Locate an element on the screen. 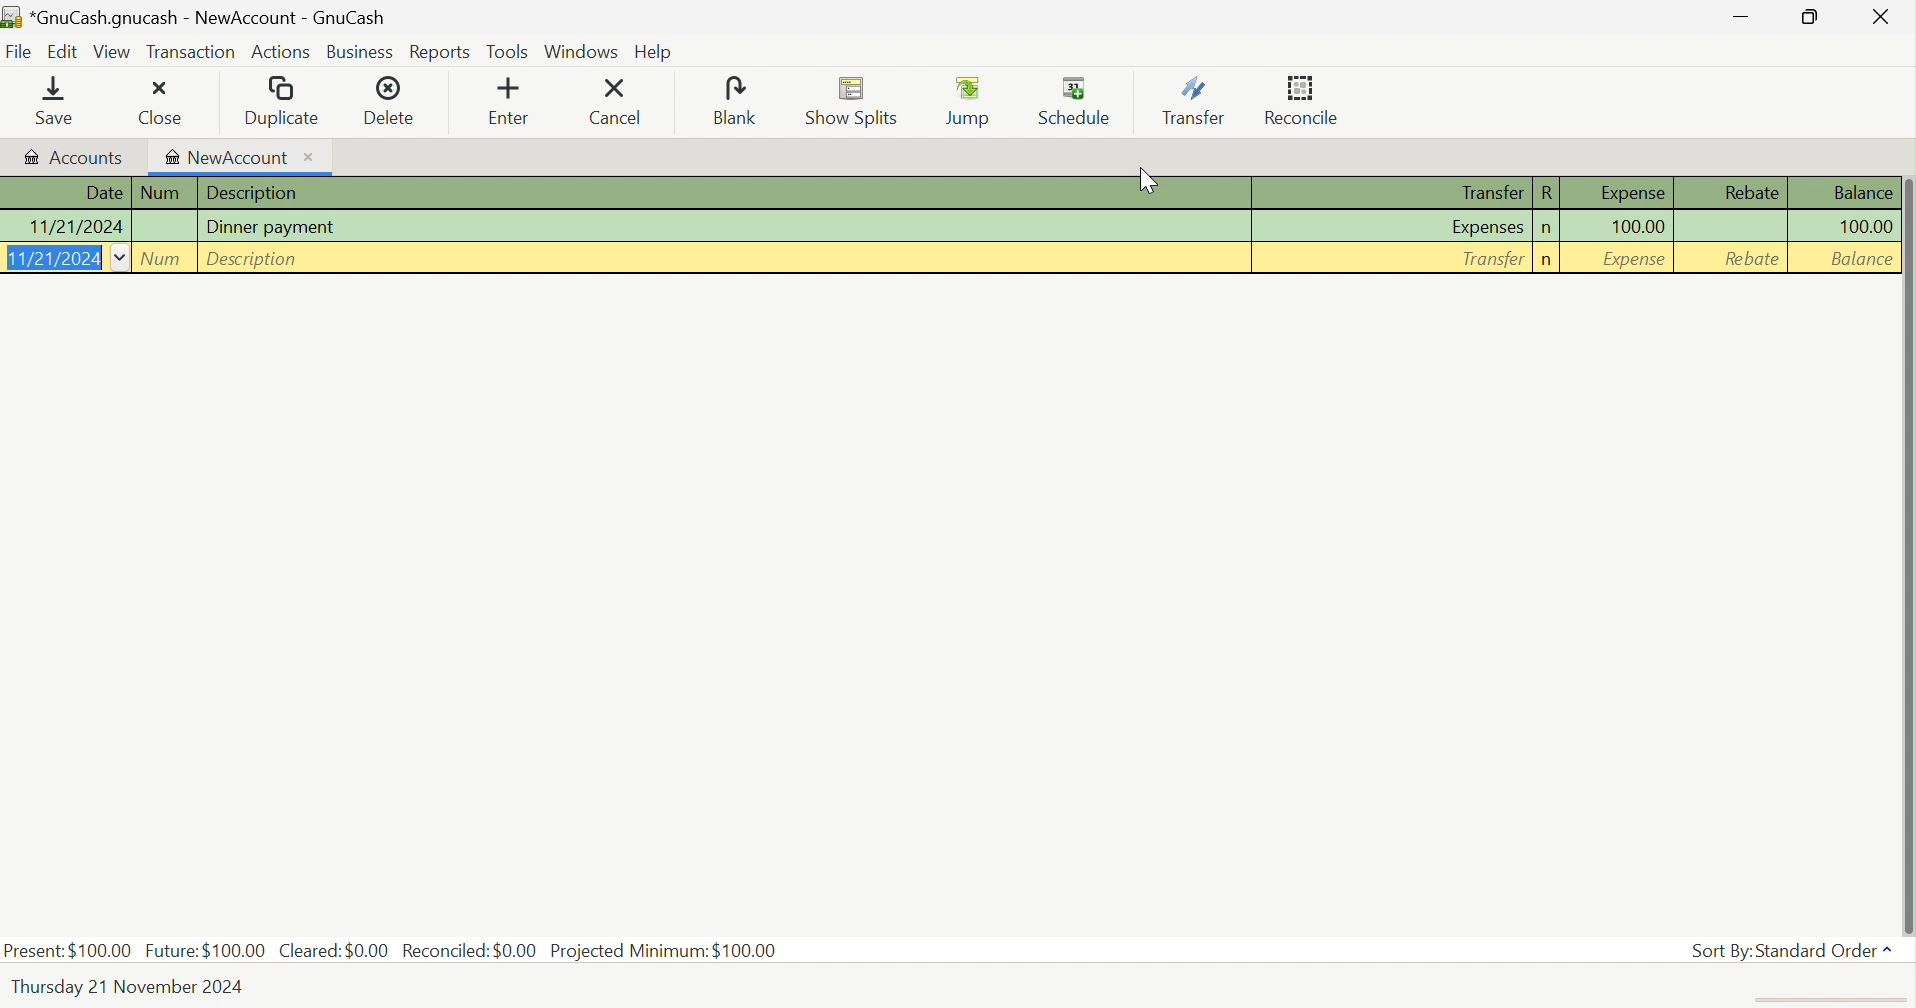  Reconcile is located at coordinates (1302, 100).